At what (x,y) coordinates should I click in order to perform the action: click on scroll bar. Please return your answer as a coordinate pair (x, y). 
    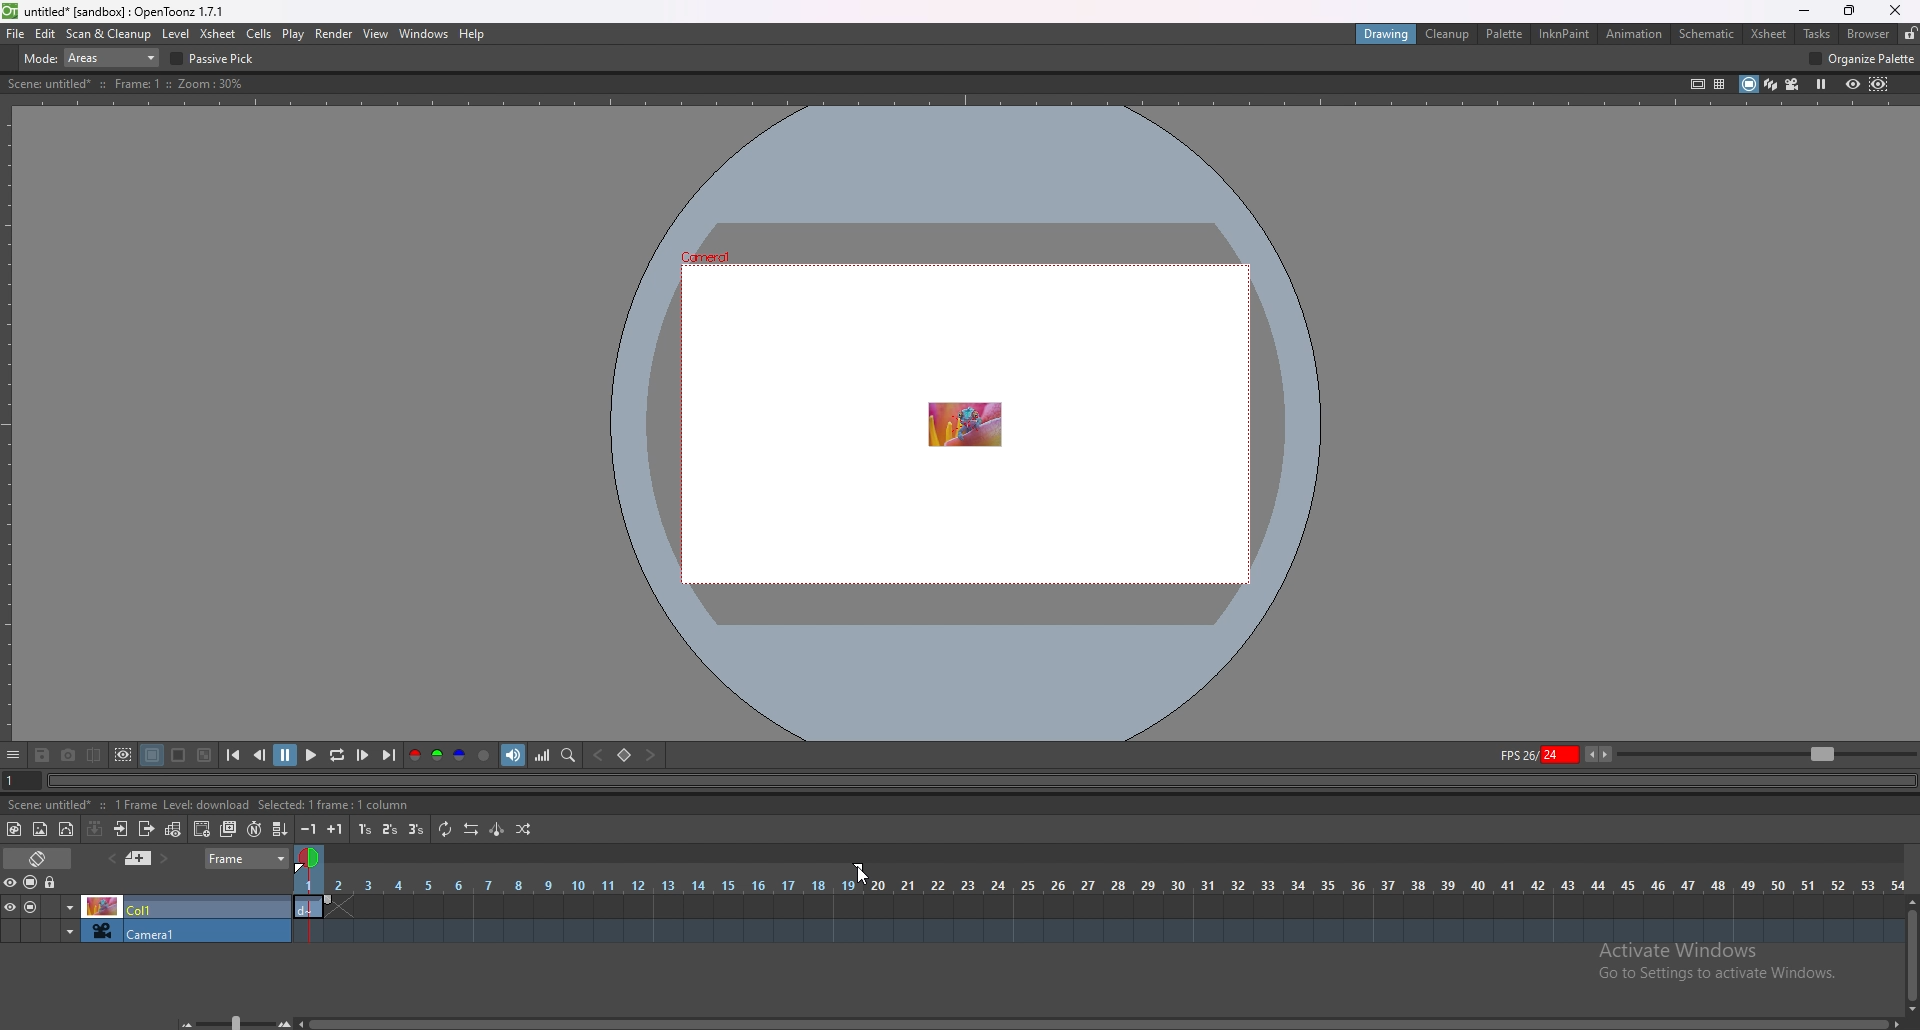
    Looking at the image, I should click on (1910, 954).